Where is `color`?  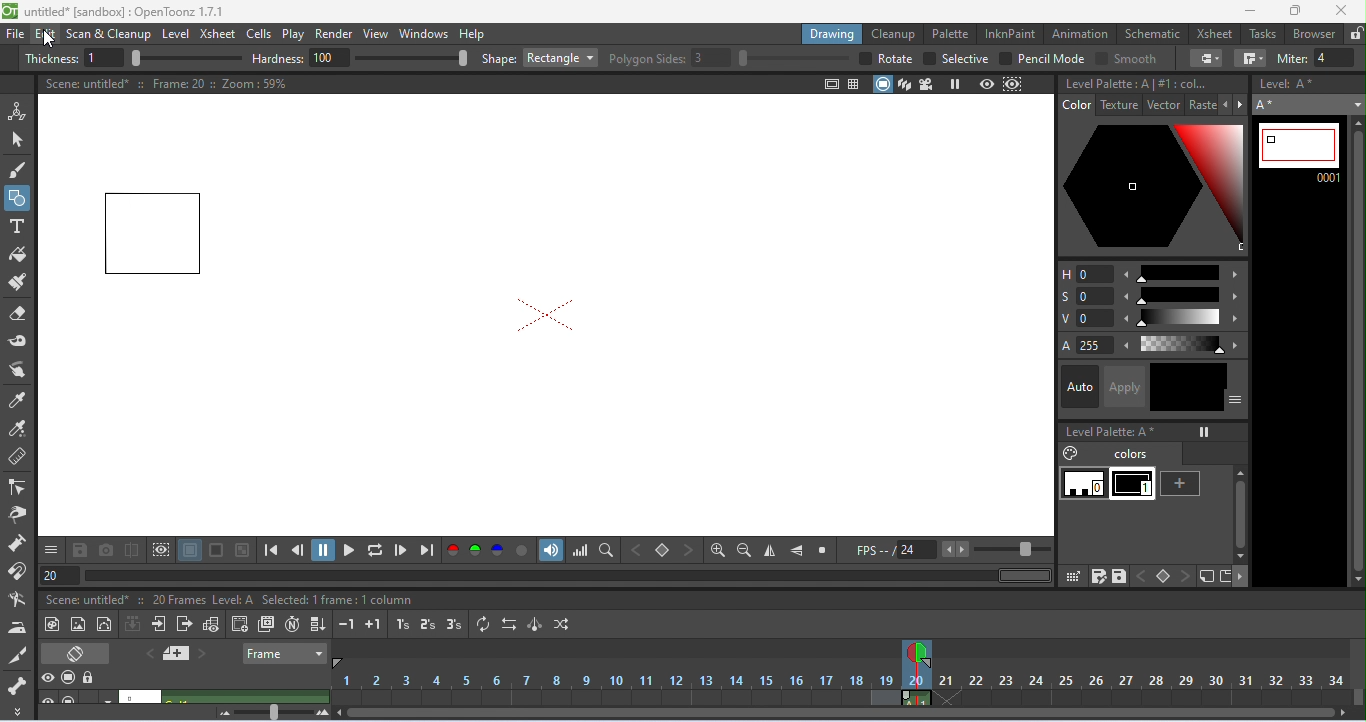
color is located at coordinates (1076, 106).